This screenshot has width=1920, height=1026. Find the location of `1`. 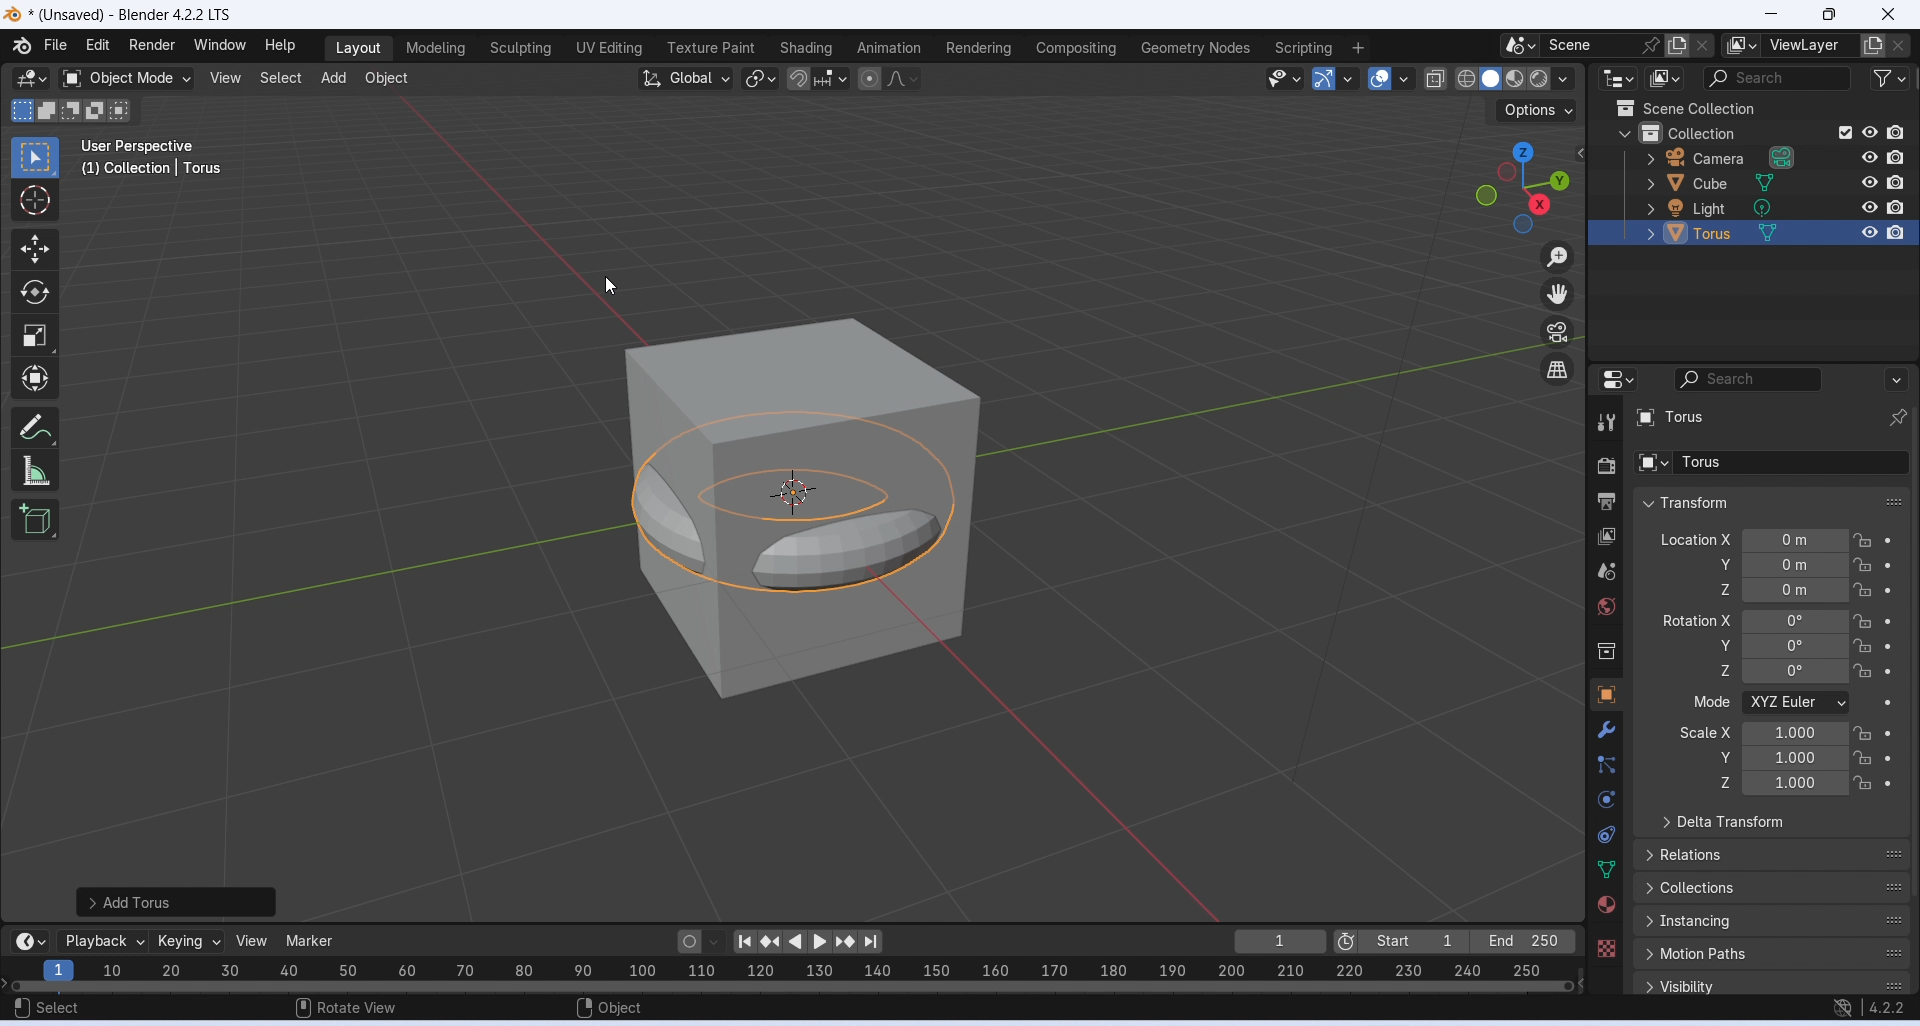

1 is located at coordinates (1280, 941).